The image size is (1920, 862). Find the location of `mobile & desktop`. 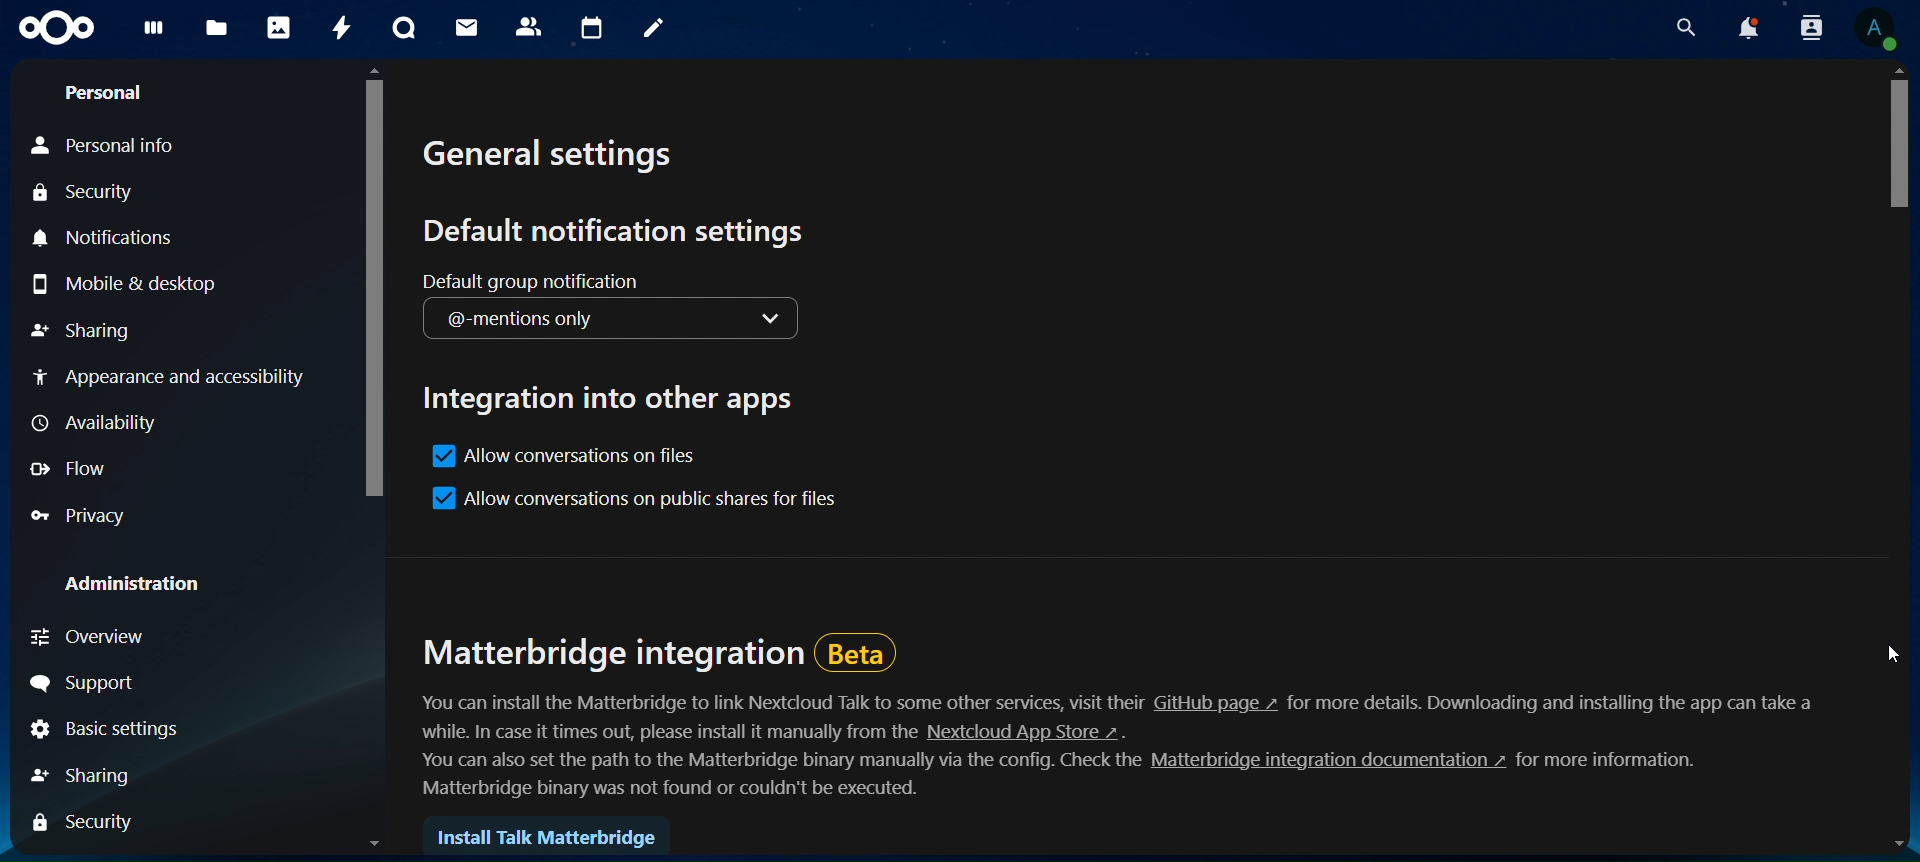

mobile & desktop is located at coordinates (125, 290).